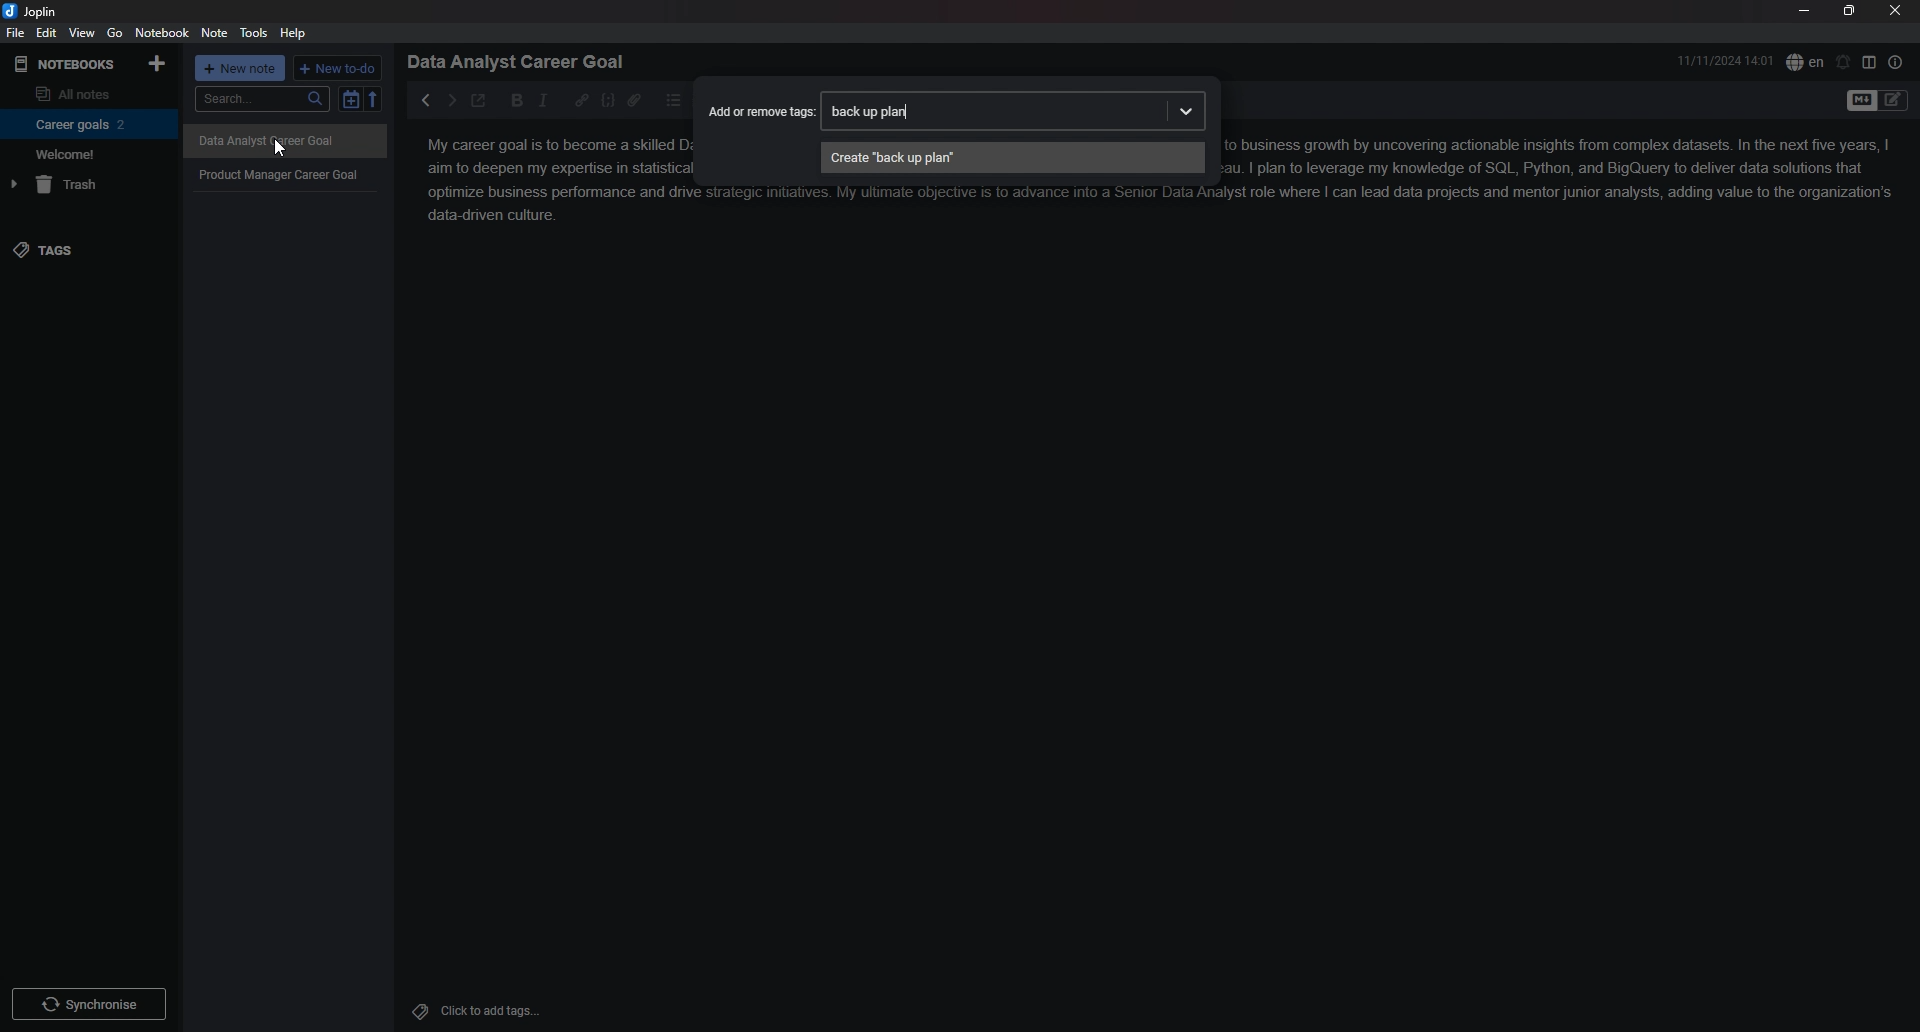 This screenshot has height=1032, width=1920. What do you see at coordinates (115, 33) in the screenshot?
I see `go` at bounding box center [115, 33].